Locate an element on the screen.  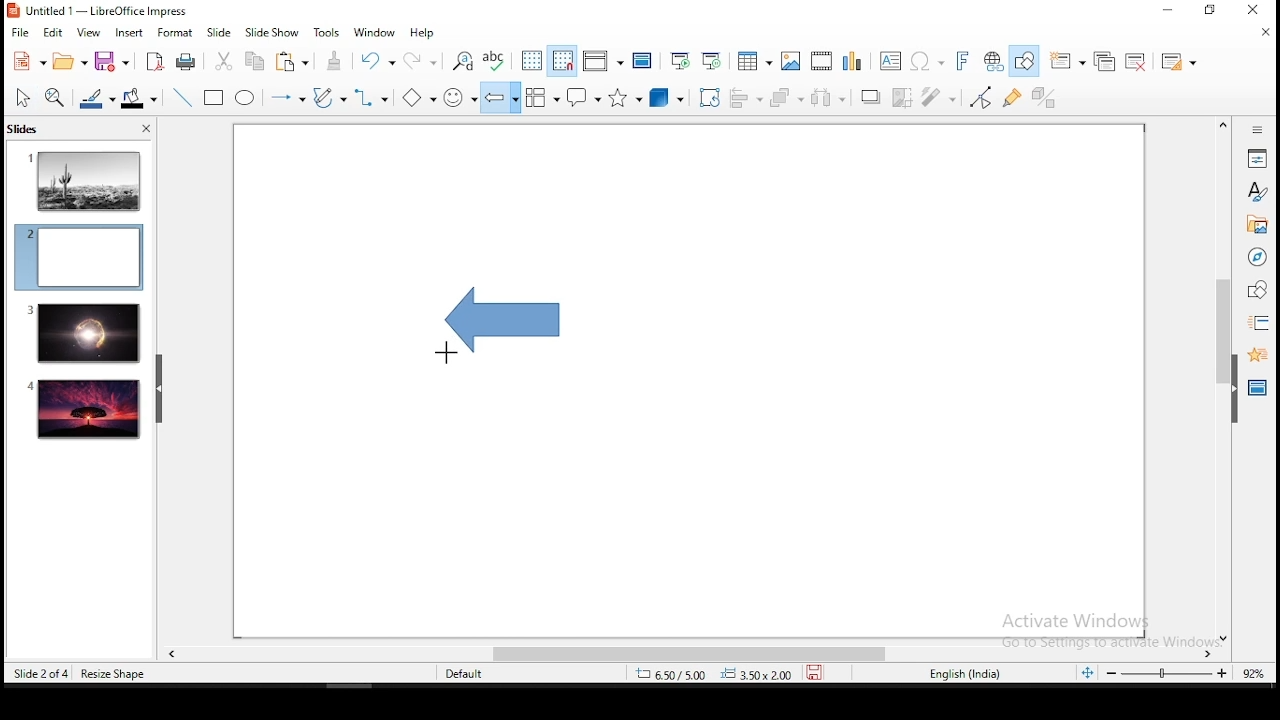
cut is located at coordinates (222, 62).